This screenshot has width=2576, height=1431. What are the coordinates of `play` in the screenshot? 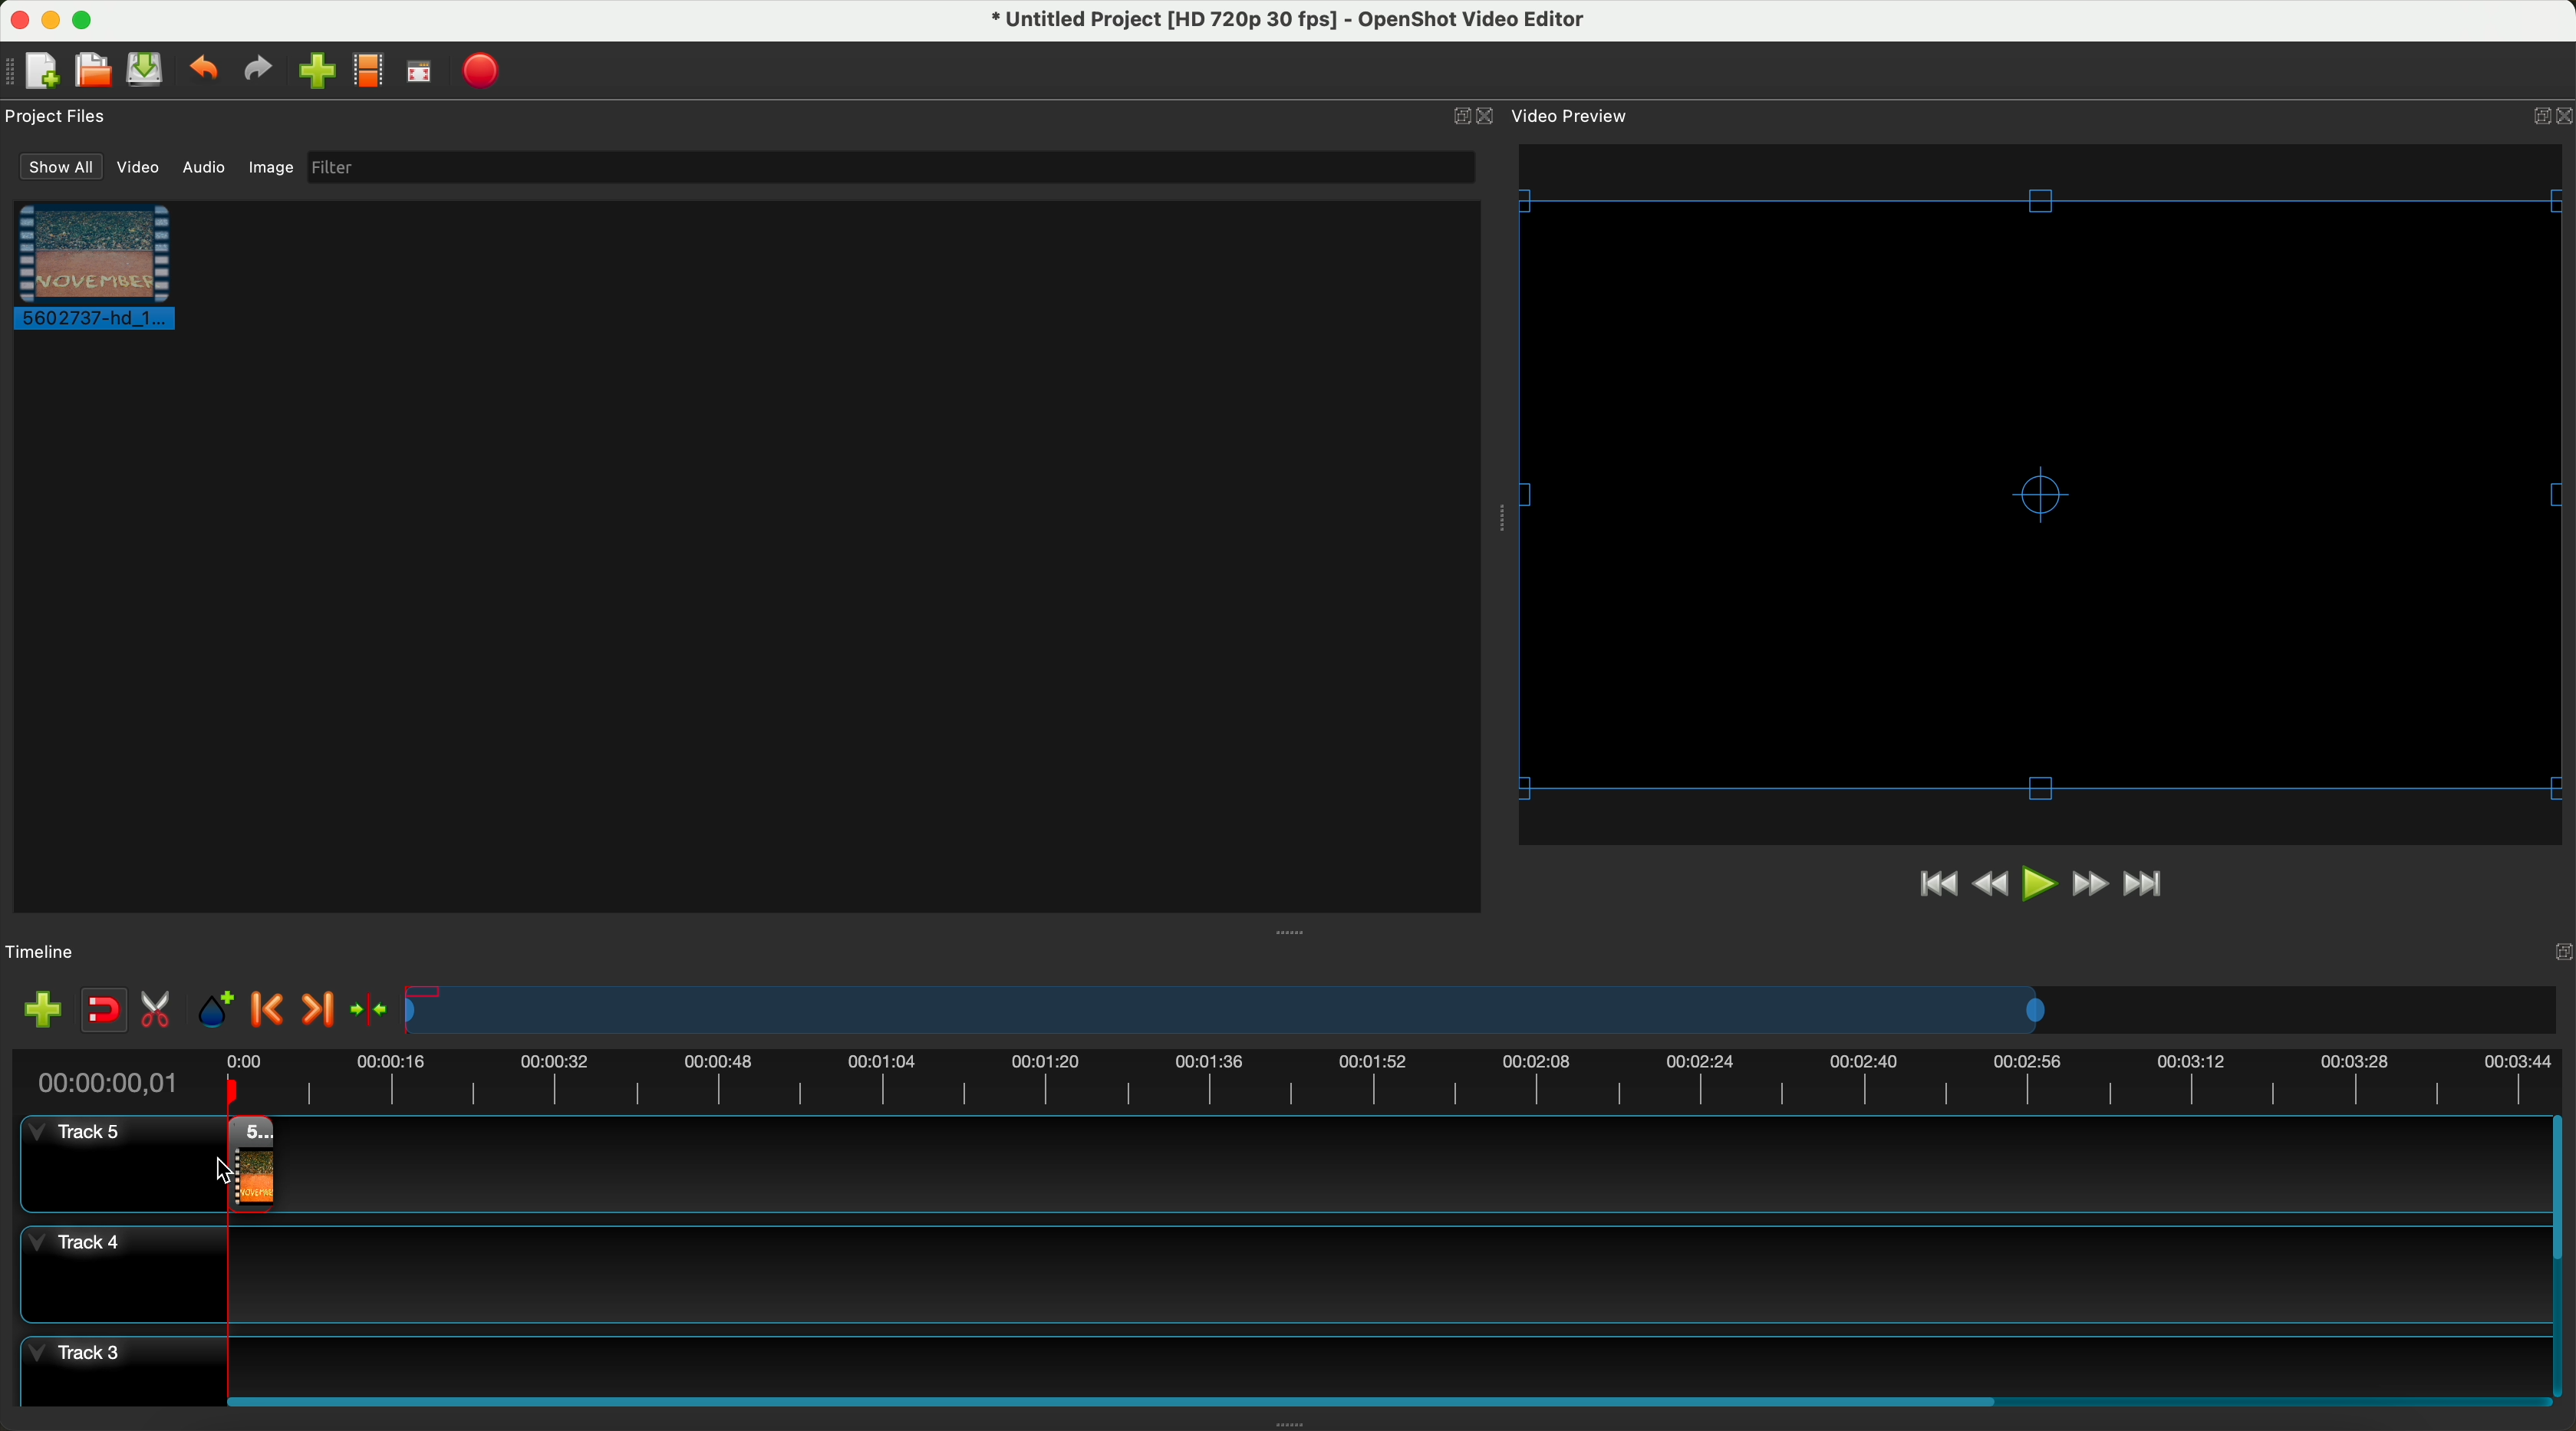 It's located at (2036, 885).